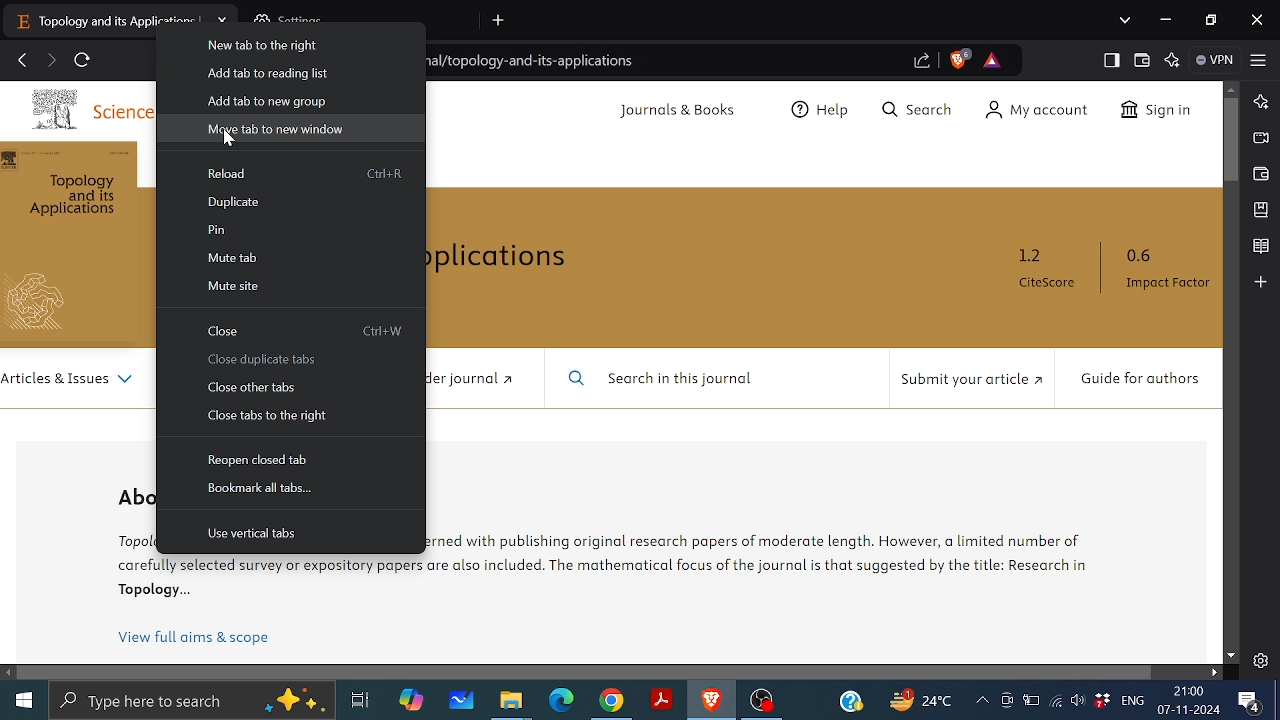  Describe the element at coordinates (1259, 282) in the screenshot. I see `Add to sidebar` at that location.